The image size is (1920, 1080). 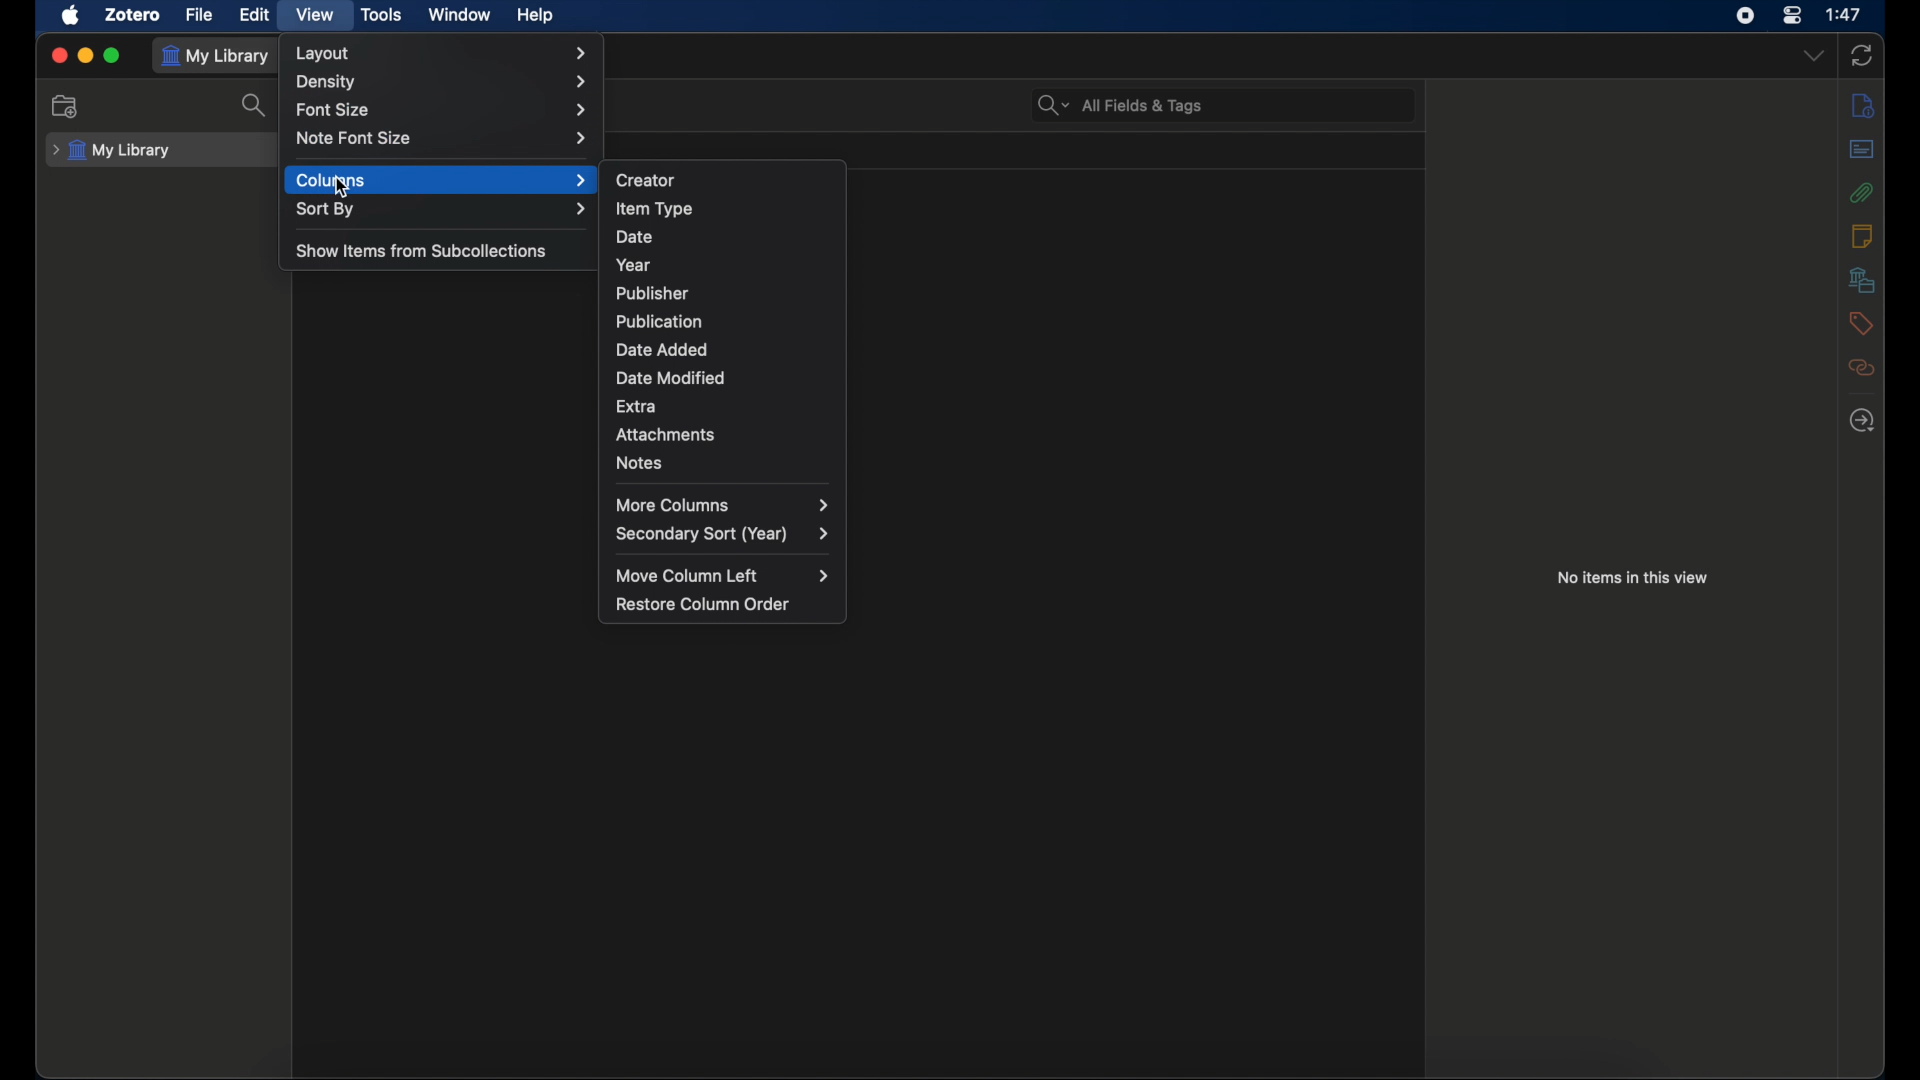 I want to click on move column left, so click(x=726, y=576).